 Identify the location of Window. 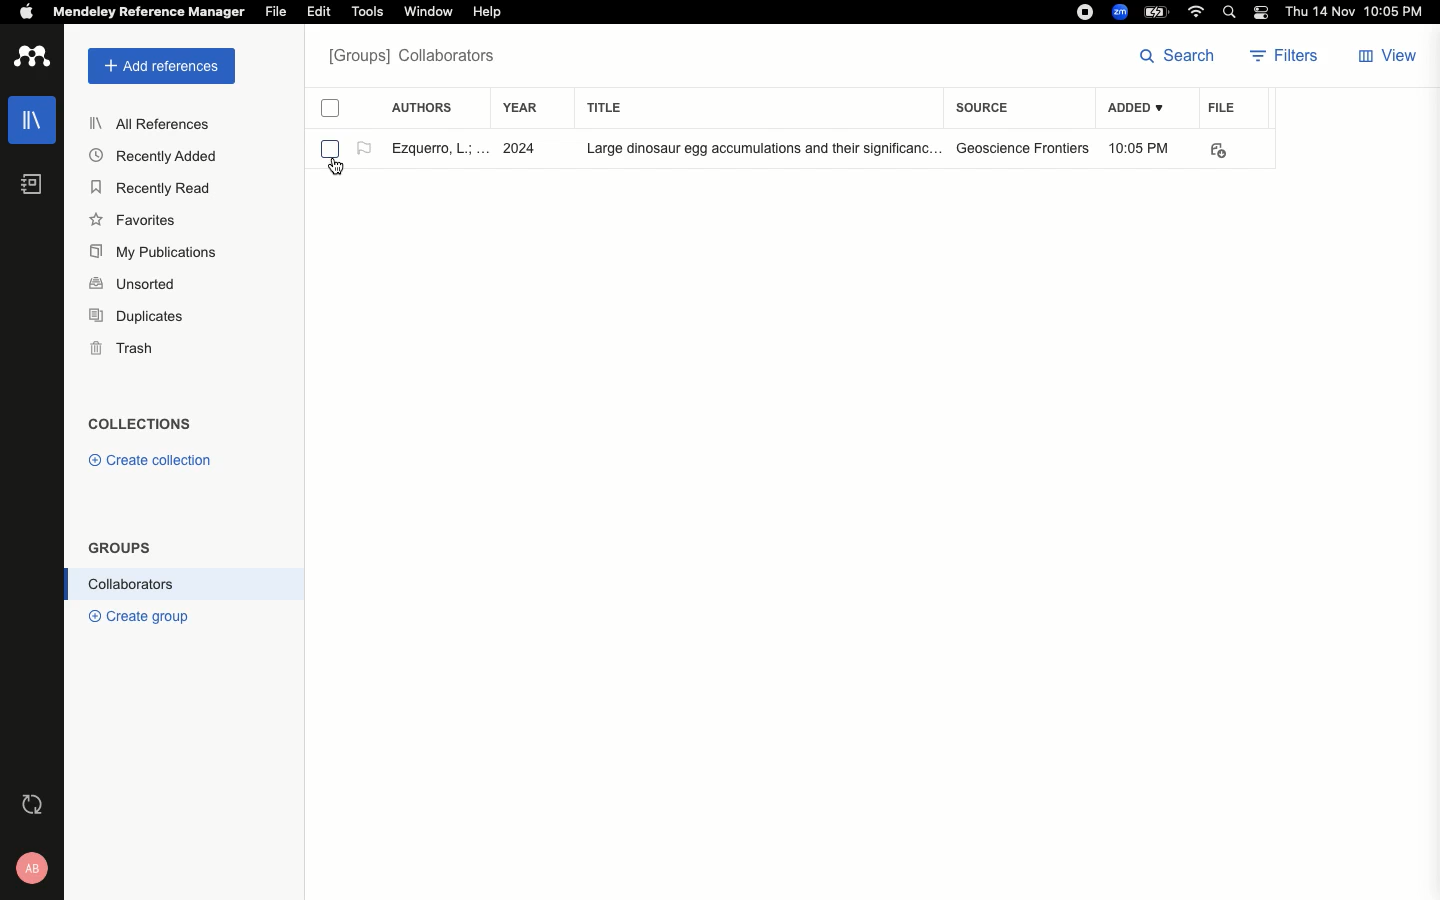
(427, 12).